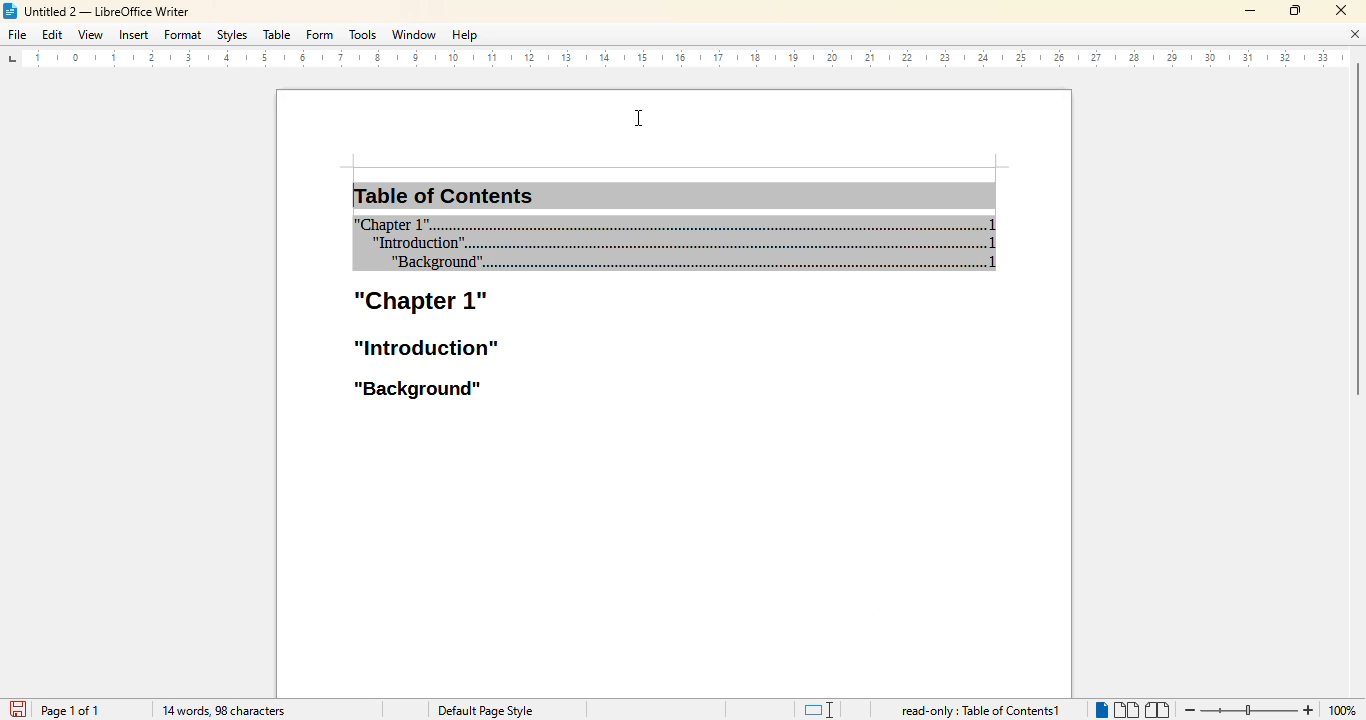 The width and height of the screenshot is (1366, 720). I want to click on minimize, so click(1251, 11).